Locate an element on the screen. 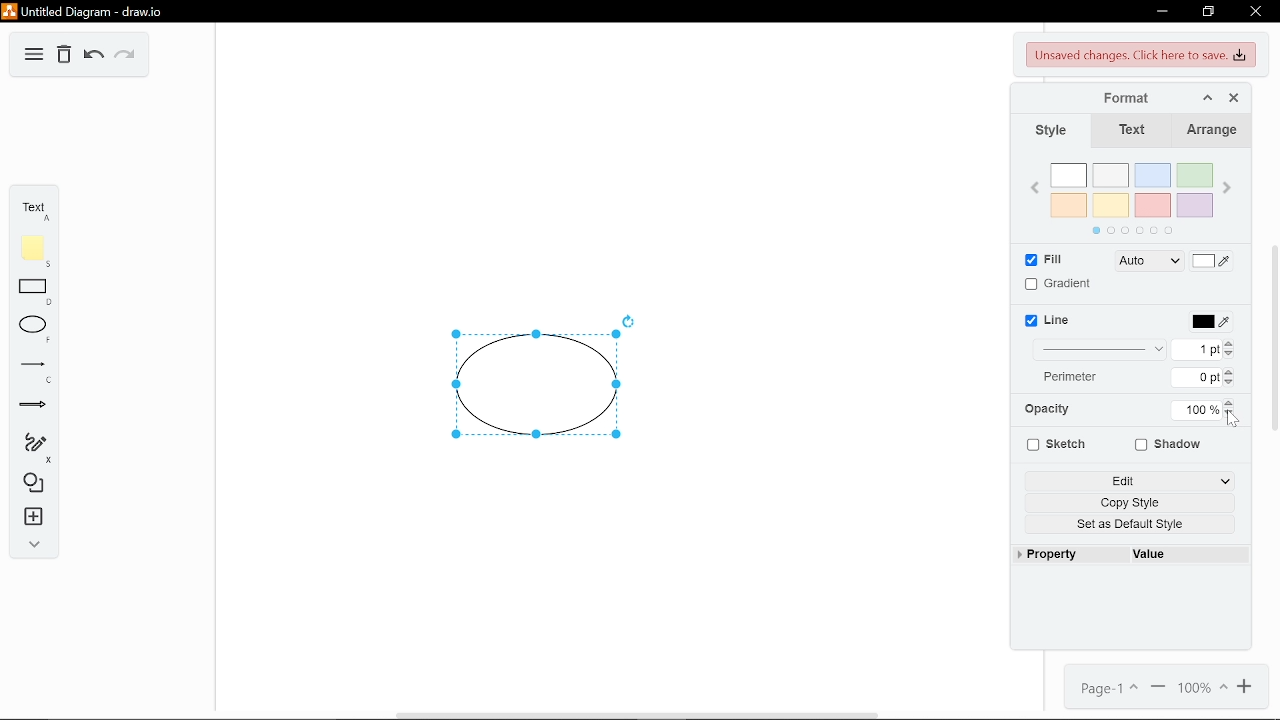  Menu is located at coordinates (32, 54).